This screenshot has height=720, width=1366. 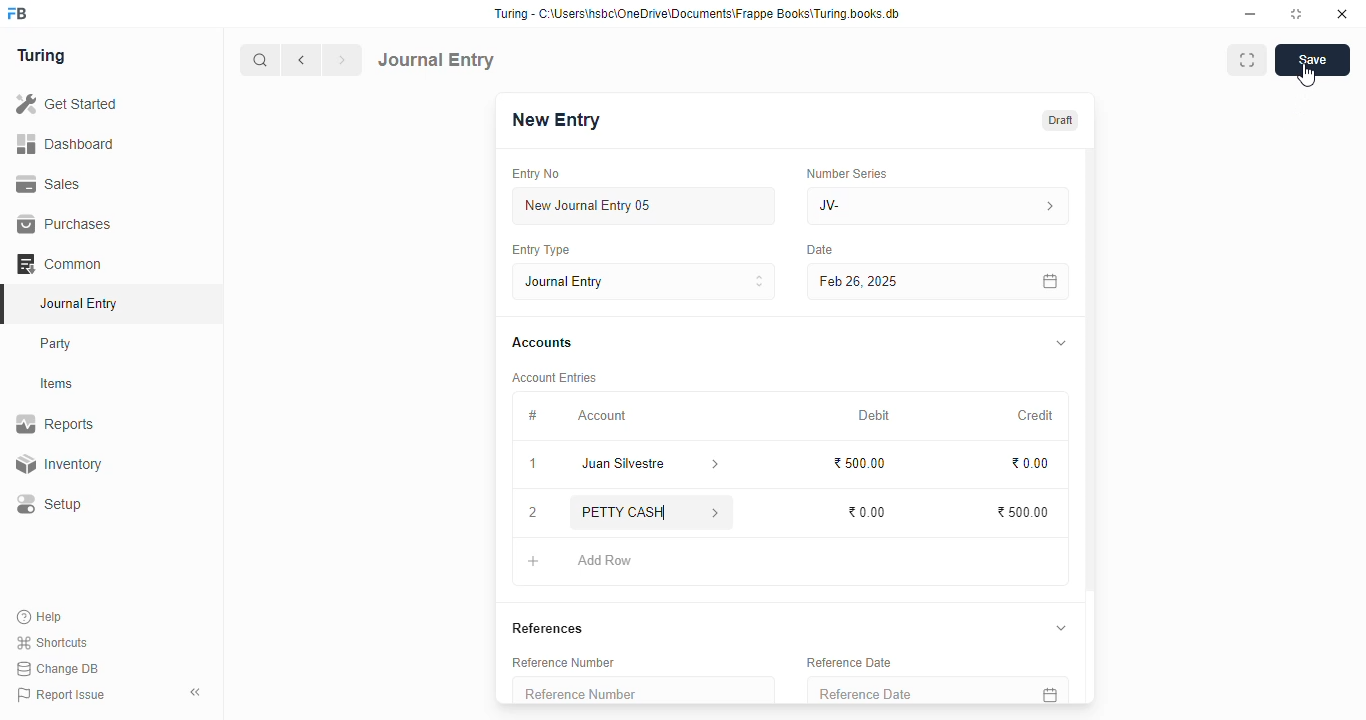 What do you see at coordinates (1342, 14) in the screenshot?
I see `close` at bounding box center [1342, 14].